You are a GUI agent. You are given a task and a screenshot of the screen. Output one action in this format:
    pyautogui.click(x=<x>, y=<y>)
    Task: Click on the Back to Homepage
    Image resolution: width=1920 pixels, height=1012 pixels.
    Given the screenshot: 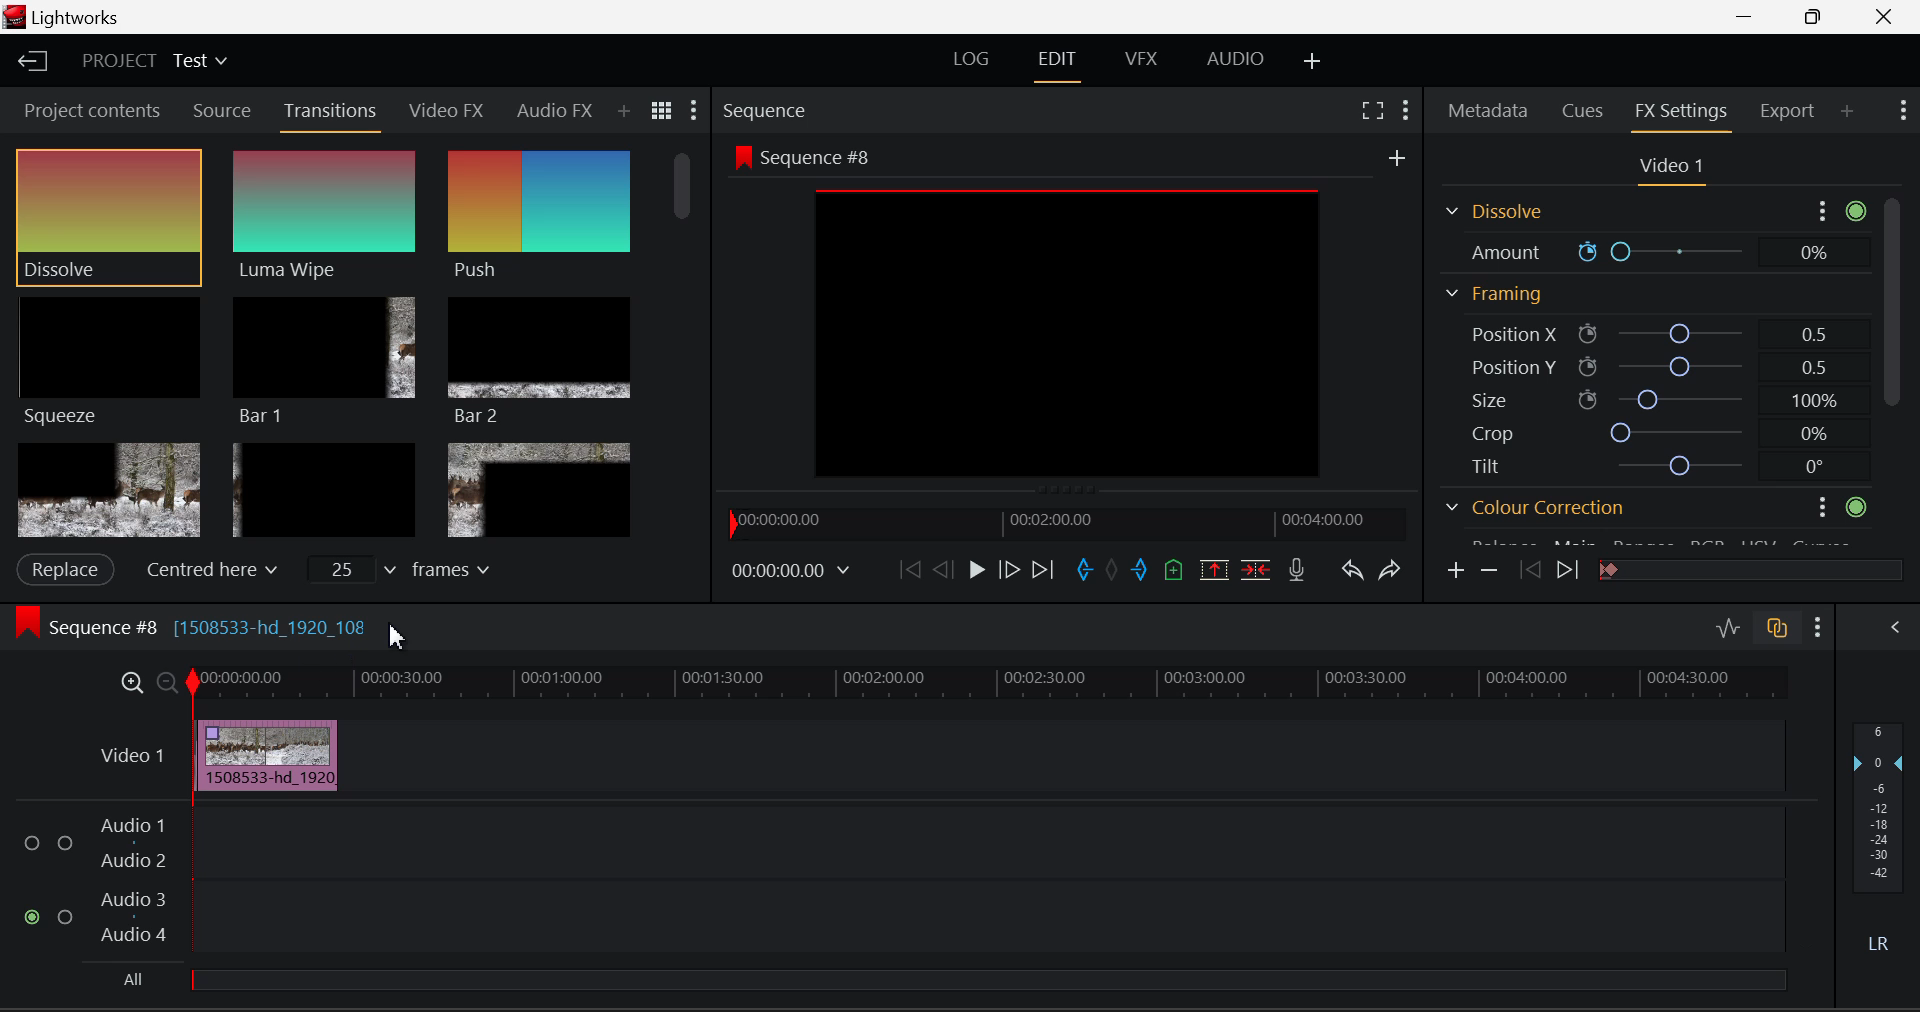 What is the action you would take?
    pyautogui.click(x=30, y=62)
    